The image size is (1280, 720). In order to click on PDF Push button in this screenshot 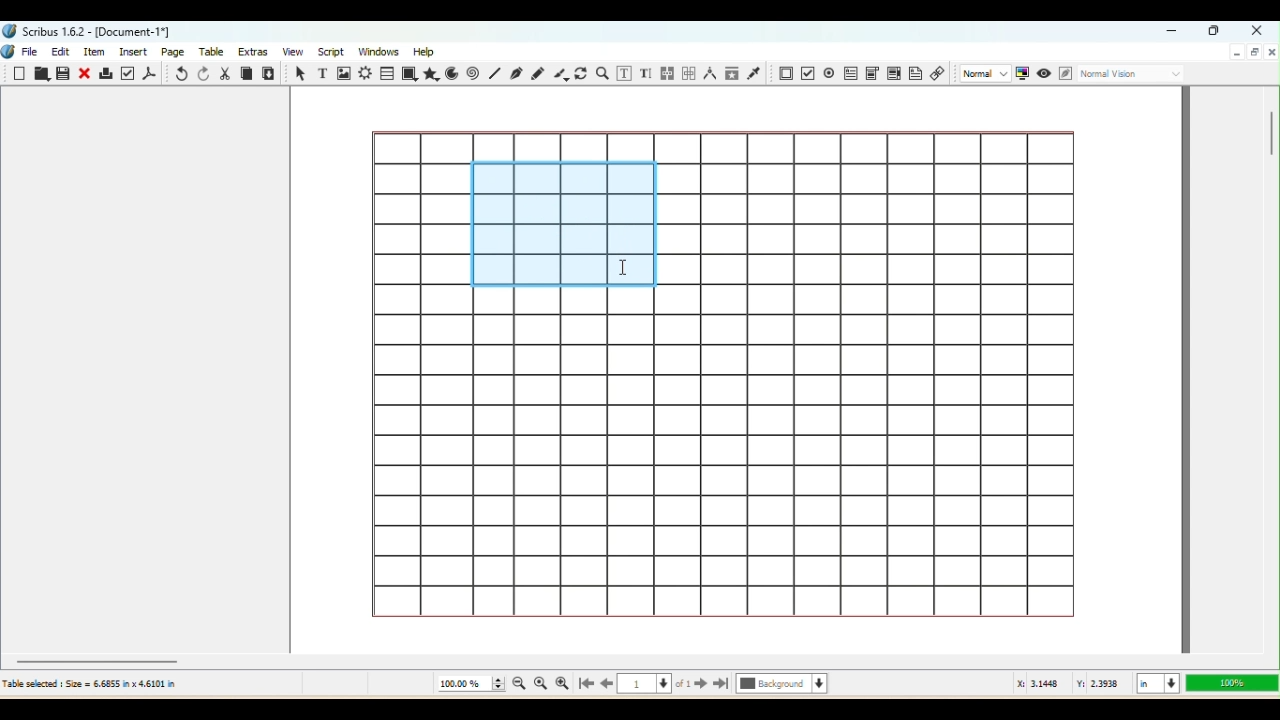, I will do `click(784, 73)`.